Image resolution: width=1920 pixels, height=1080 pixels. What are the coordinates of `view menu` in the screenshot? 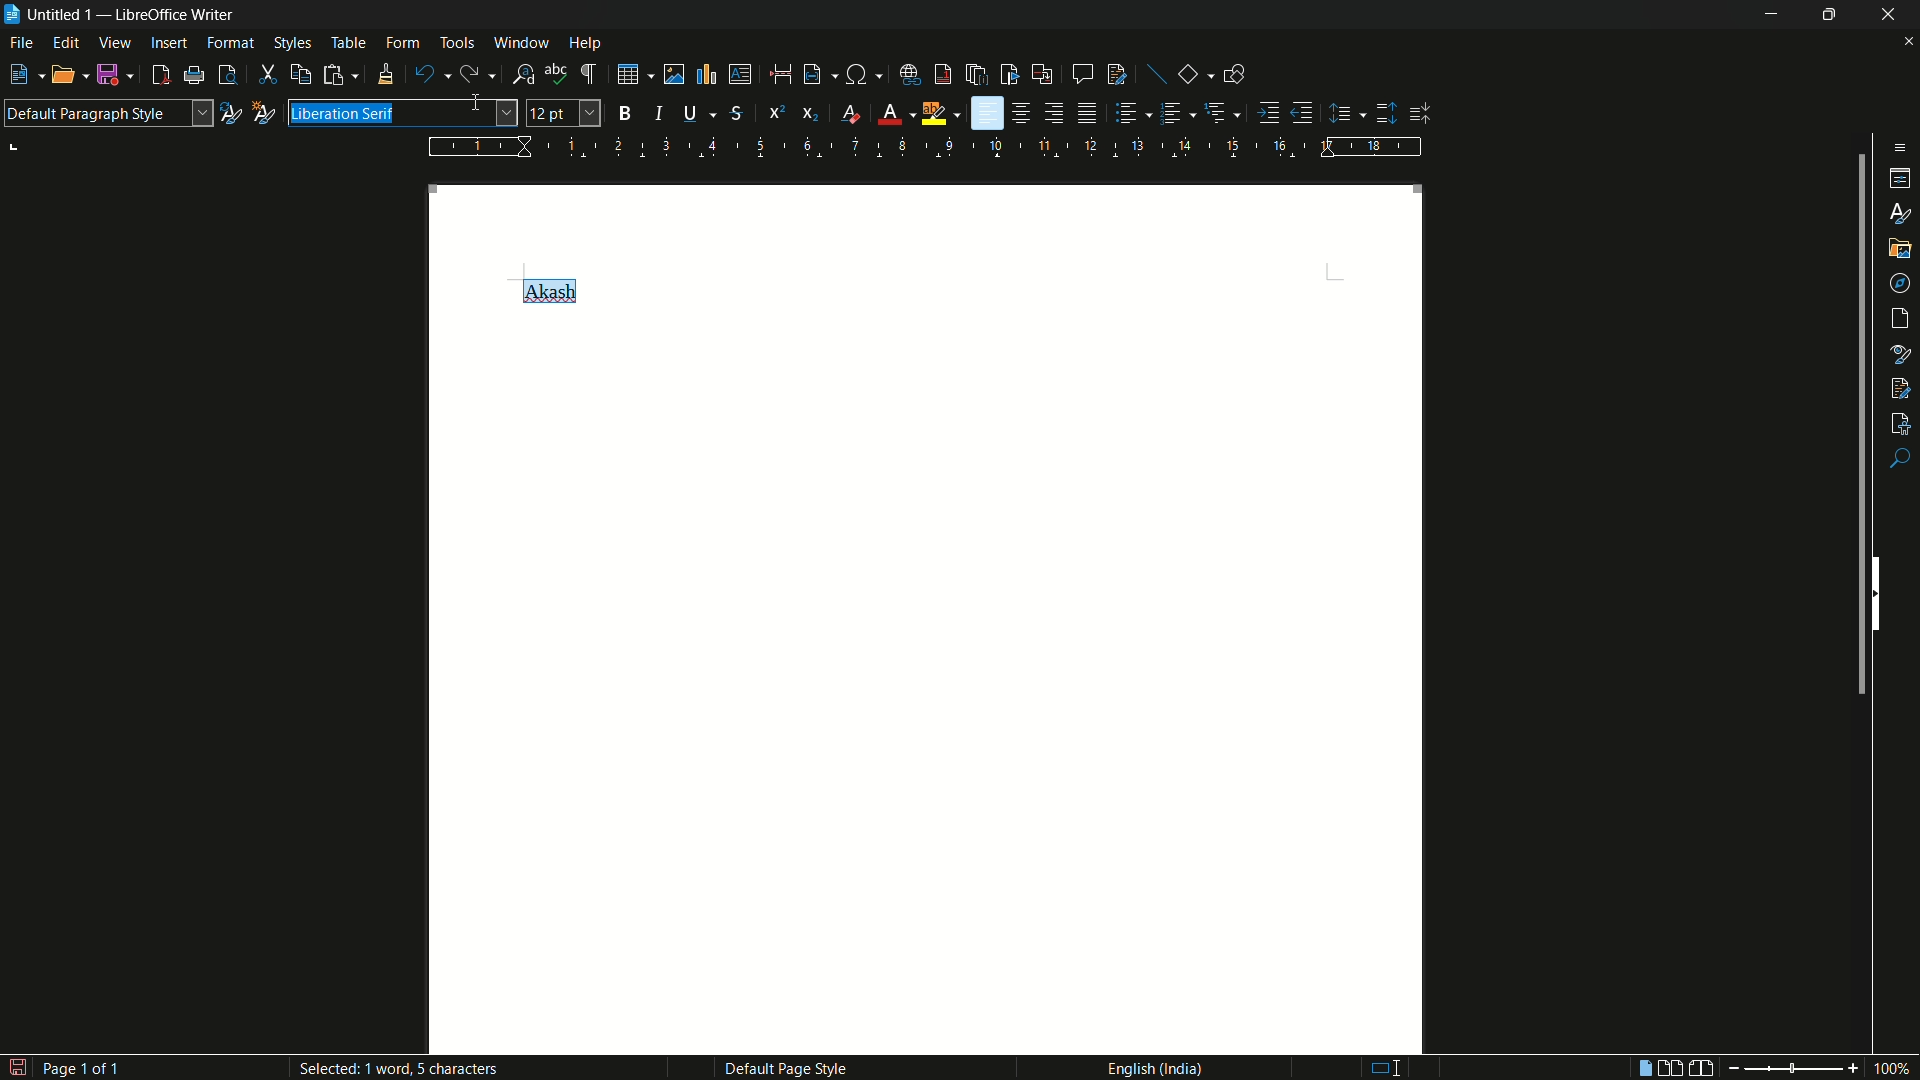 It's located at (115, 43).